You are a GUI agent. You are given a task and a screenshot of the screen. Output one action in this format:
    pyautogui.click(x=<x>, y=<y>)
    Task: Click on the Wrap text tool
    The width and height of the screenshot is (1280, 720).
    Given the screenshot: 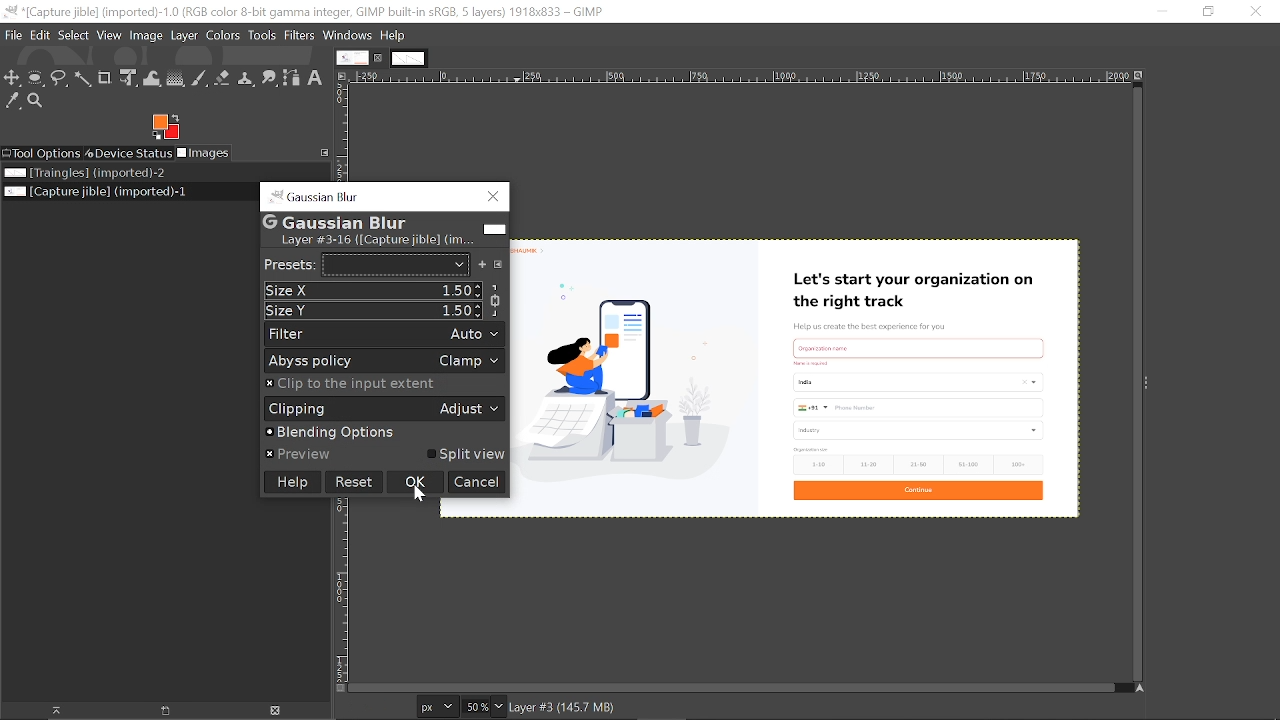 What is the action you would take?
    pyautogui.click(x=153, y=79)
    